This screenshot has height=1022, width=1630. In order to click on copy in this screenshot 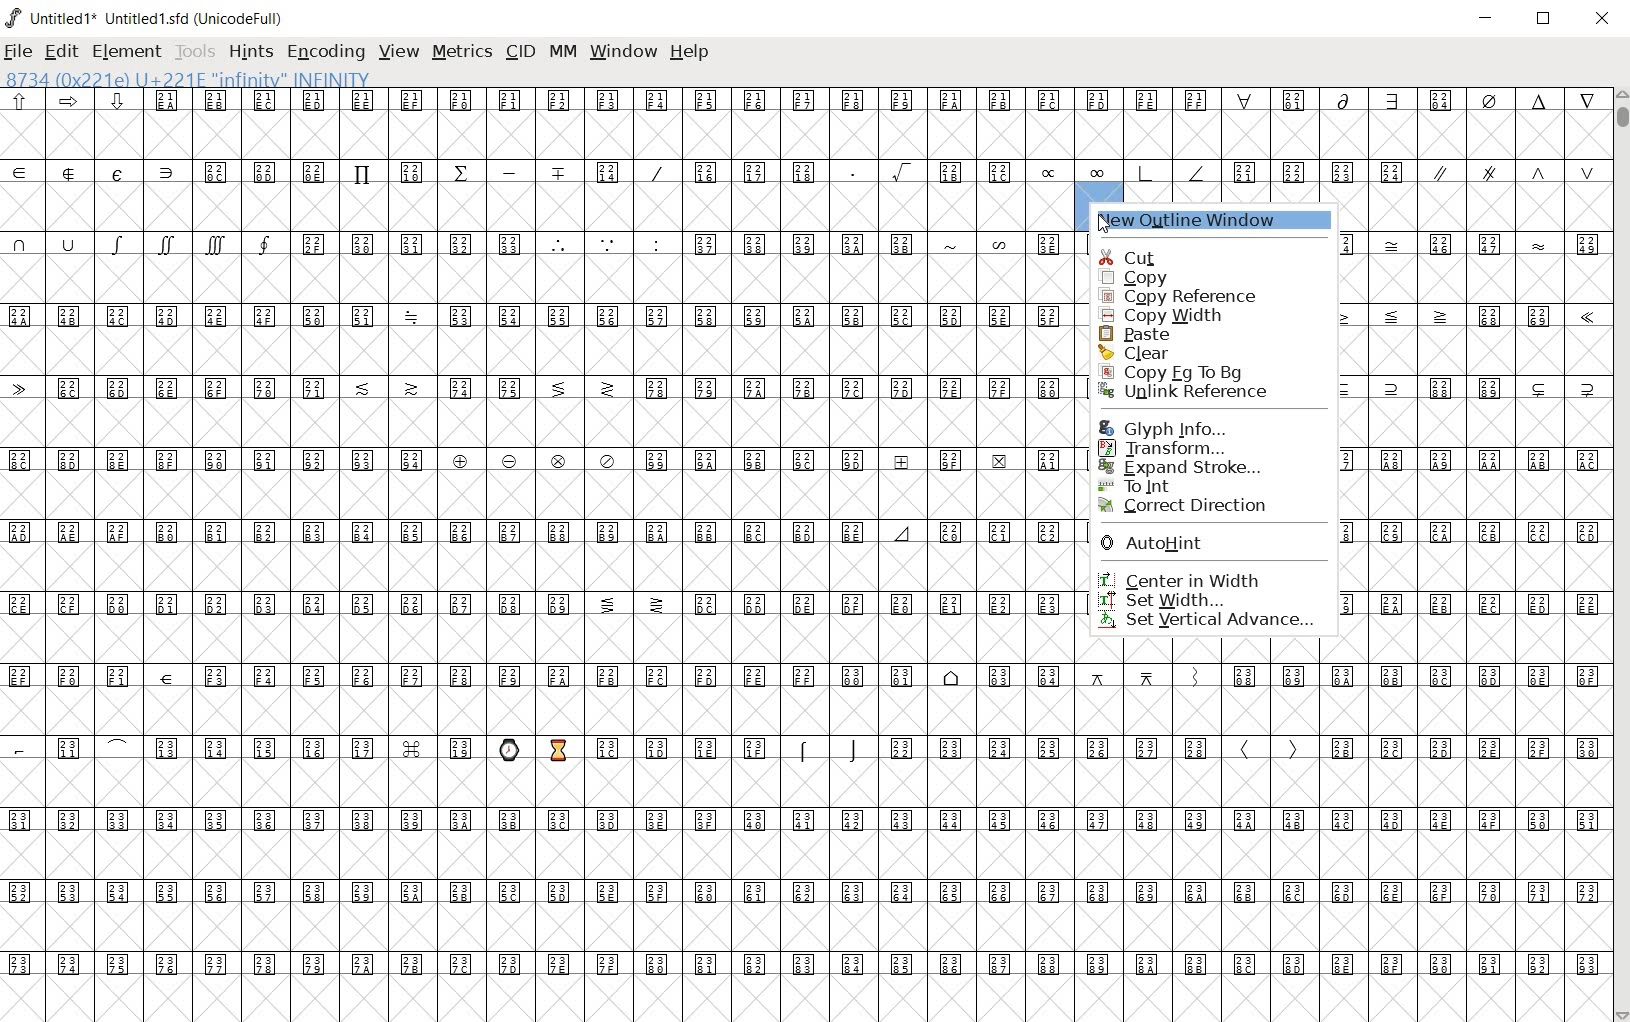, I will do `click(1144, 277)`.